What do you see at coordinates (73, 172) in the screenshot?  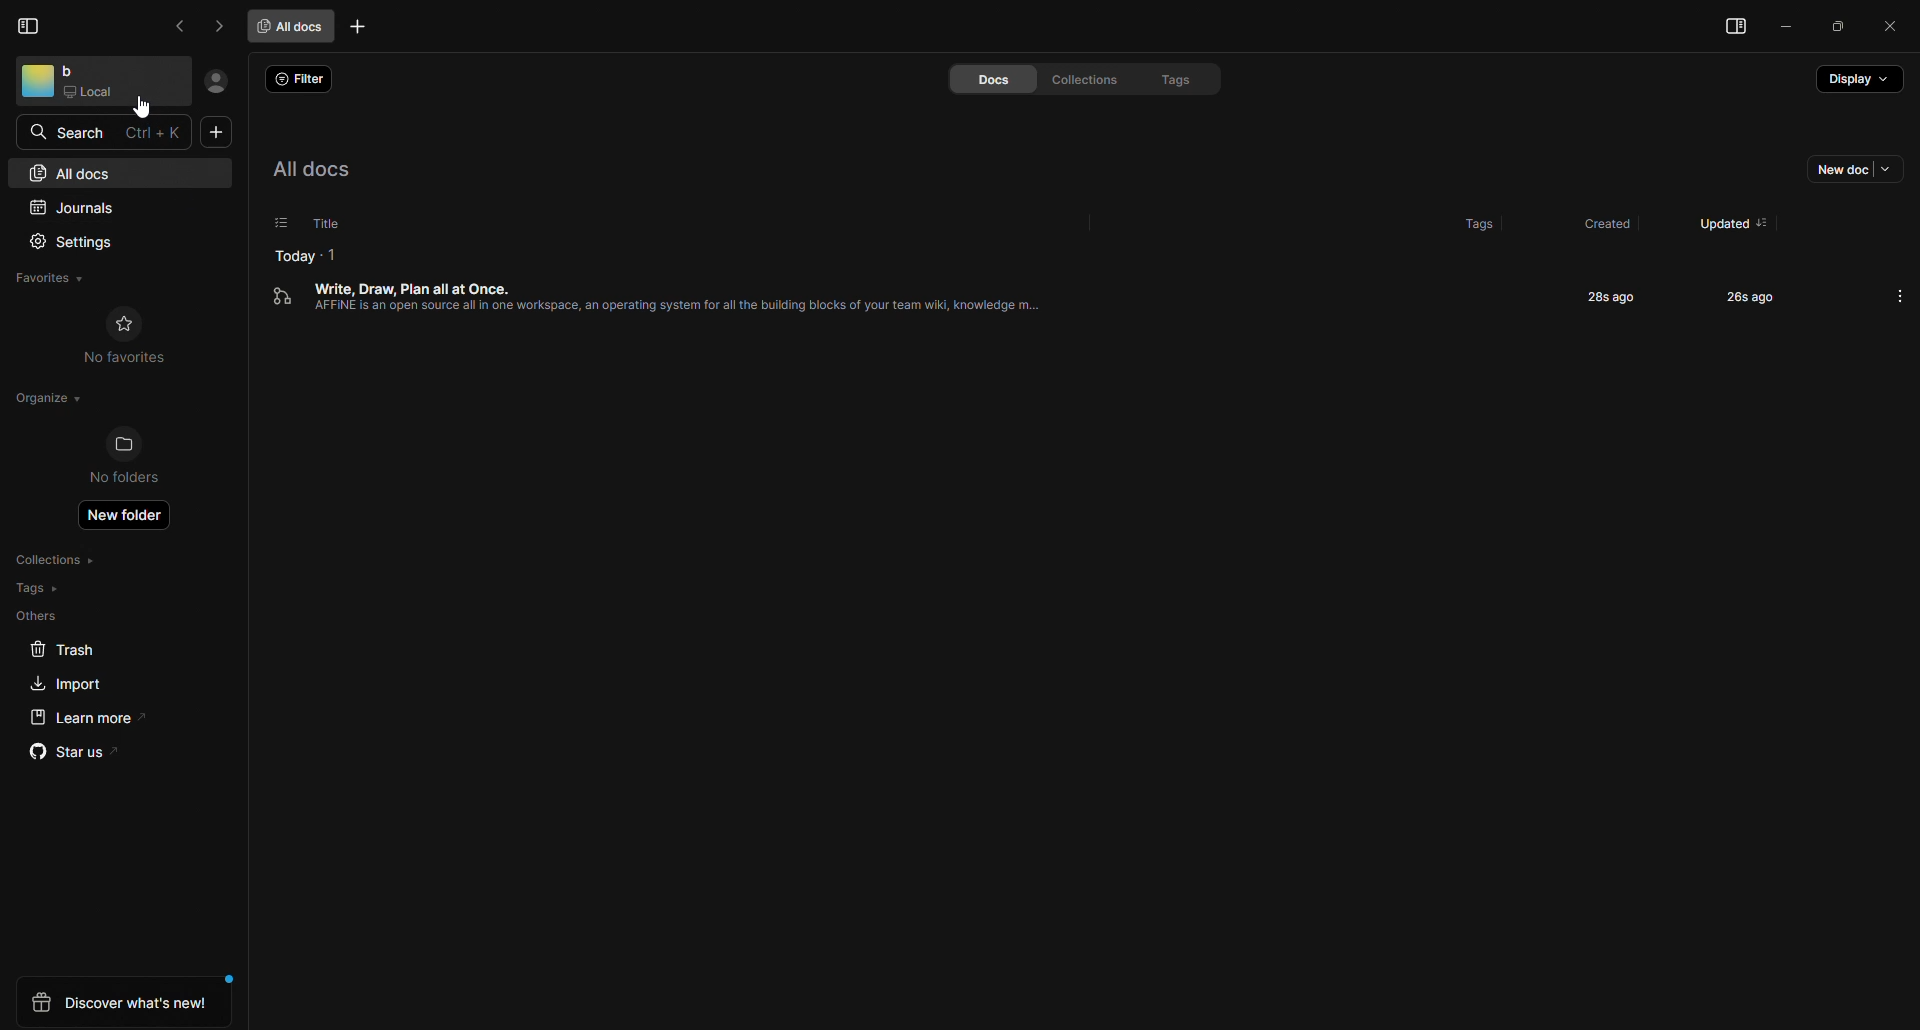 I see `all docs` at bounding box center [73, 172].